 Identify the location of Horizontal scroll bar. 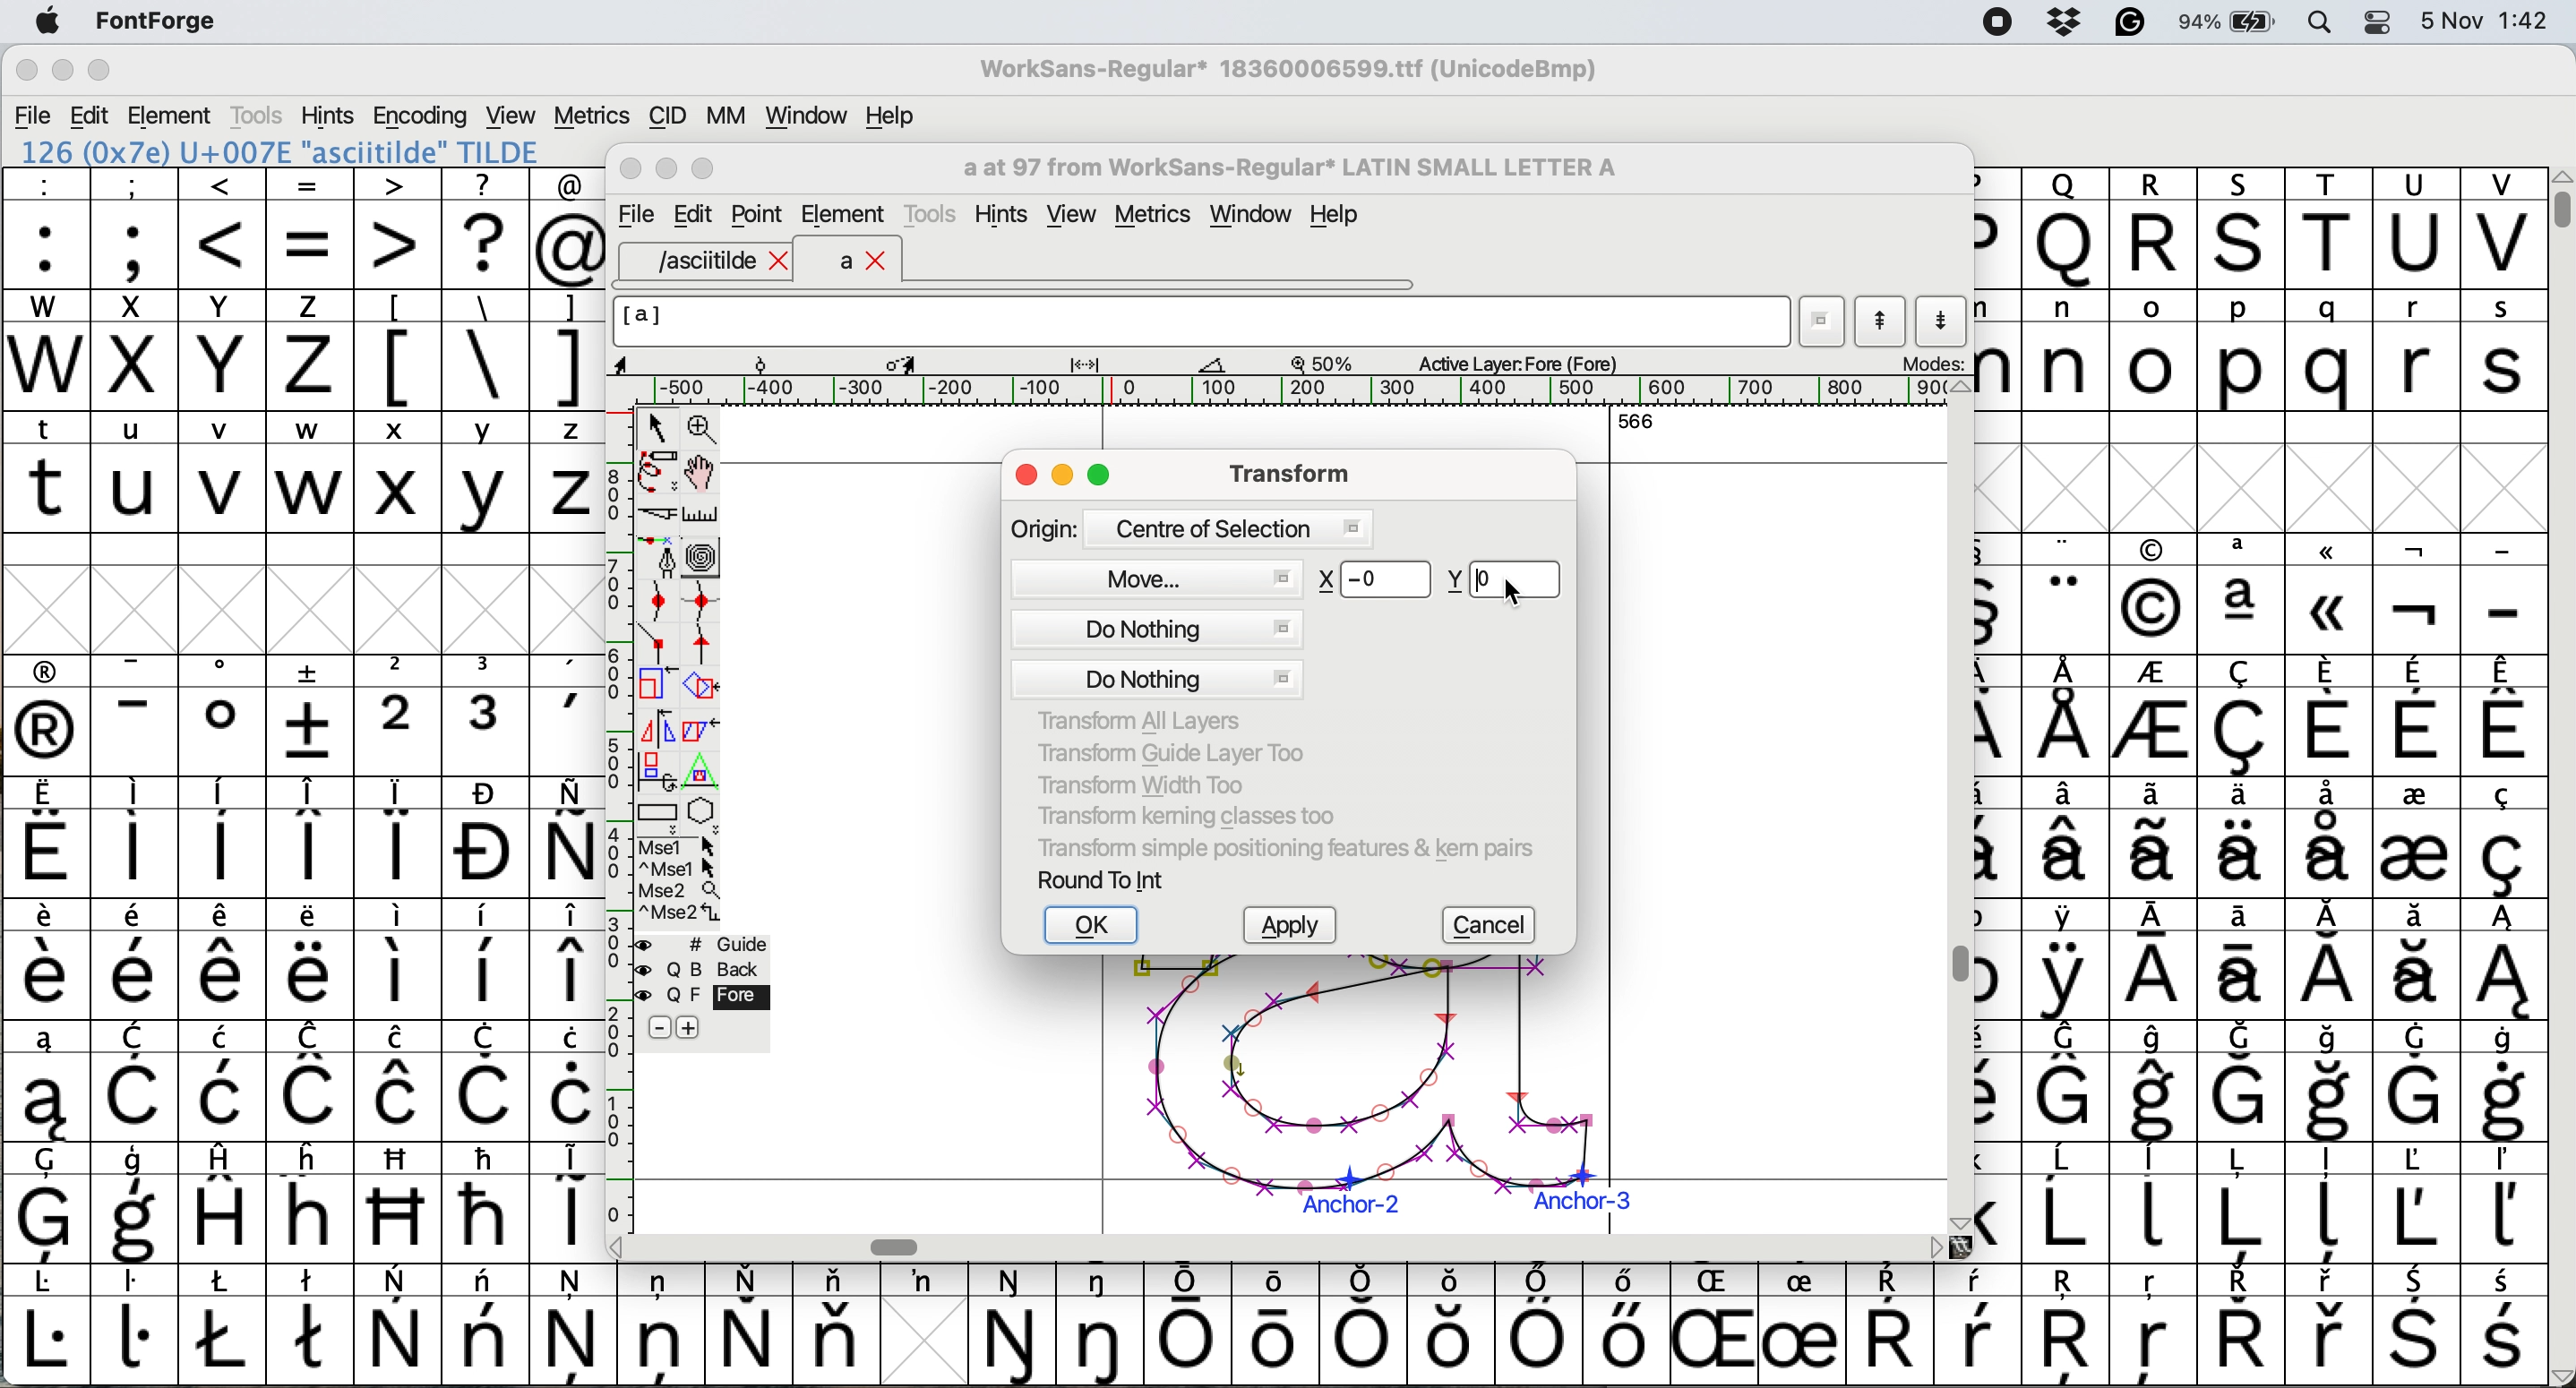
(901, 1246).